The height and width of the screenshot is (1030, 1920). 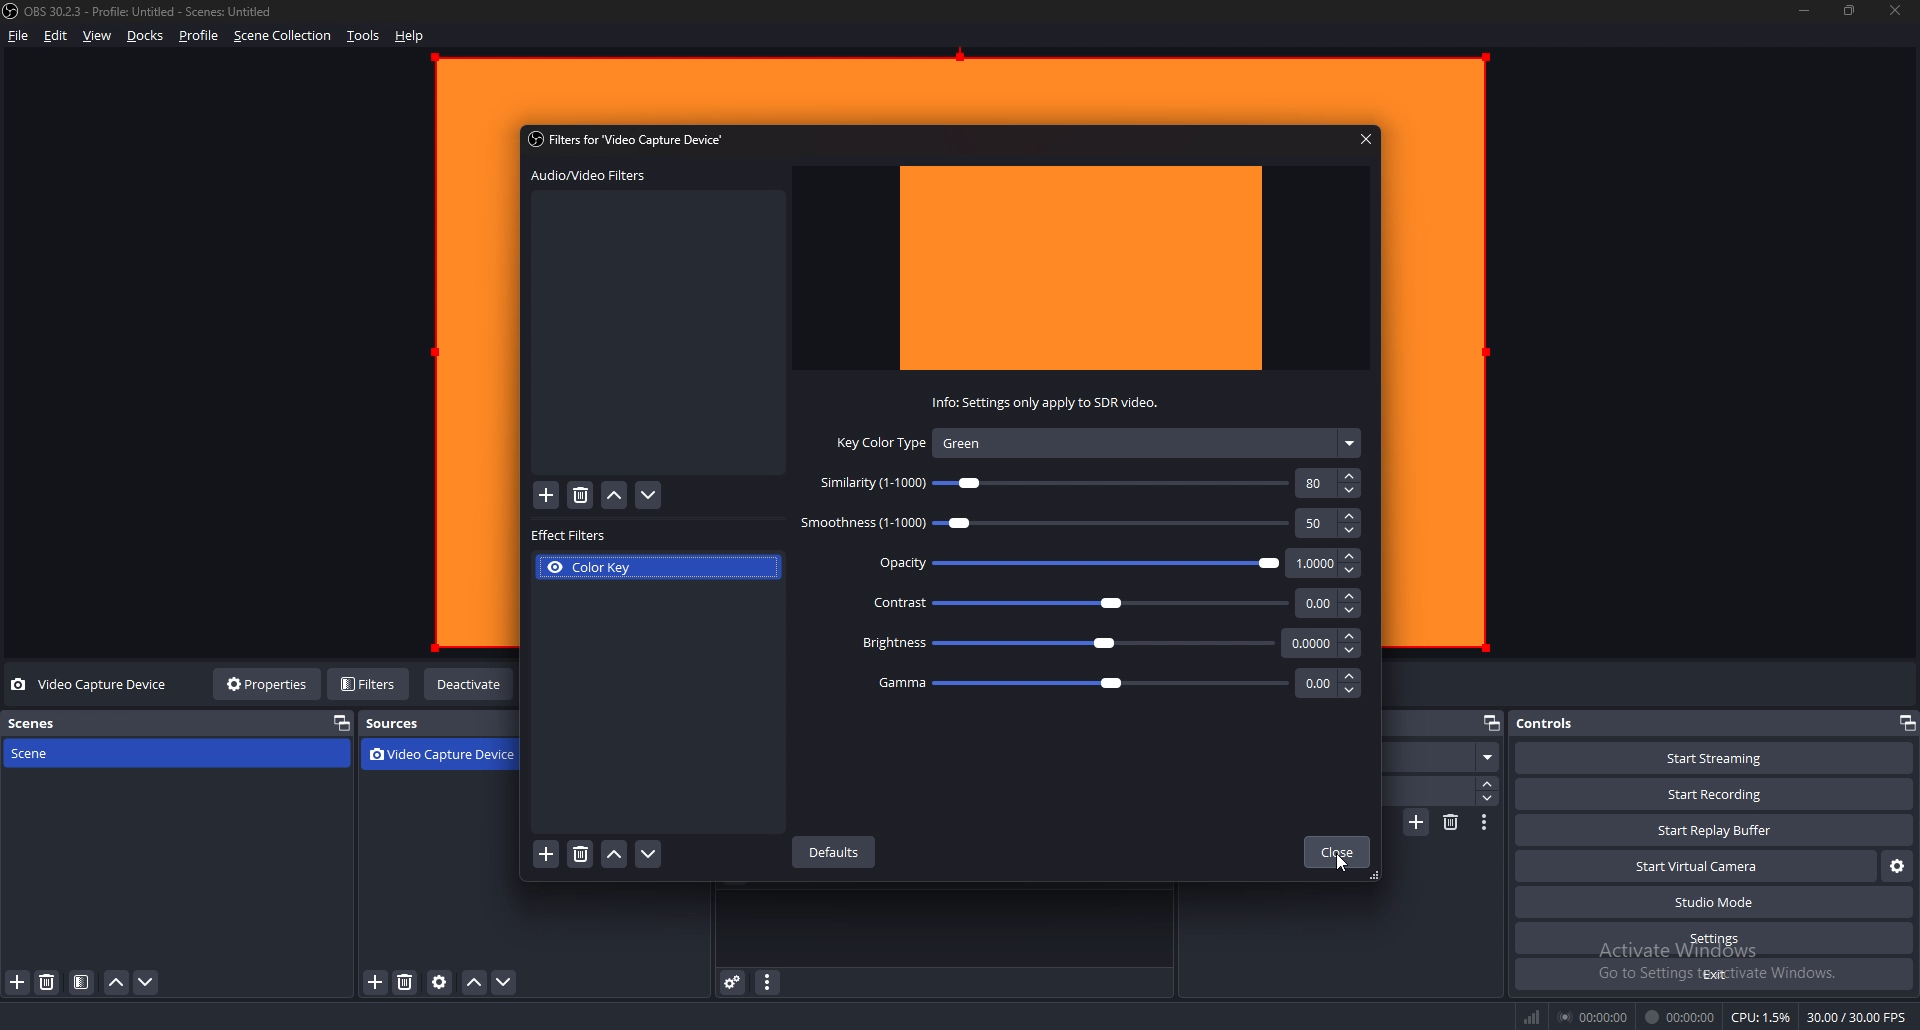 I want to click on move source down, so click(x=505, y=984).